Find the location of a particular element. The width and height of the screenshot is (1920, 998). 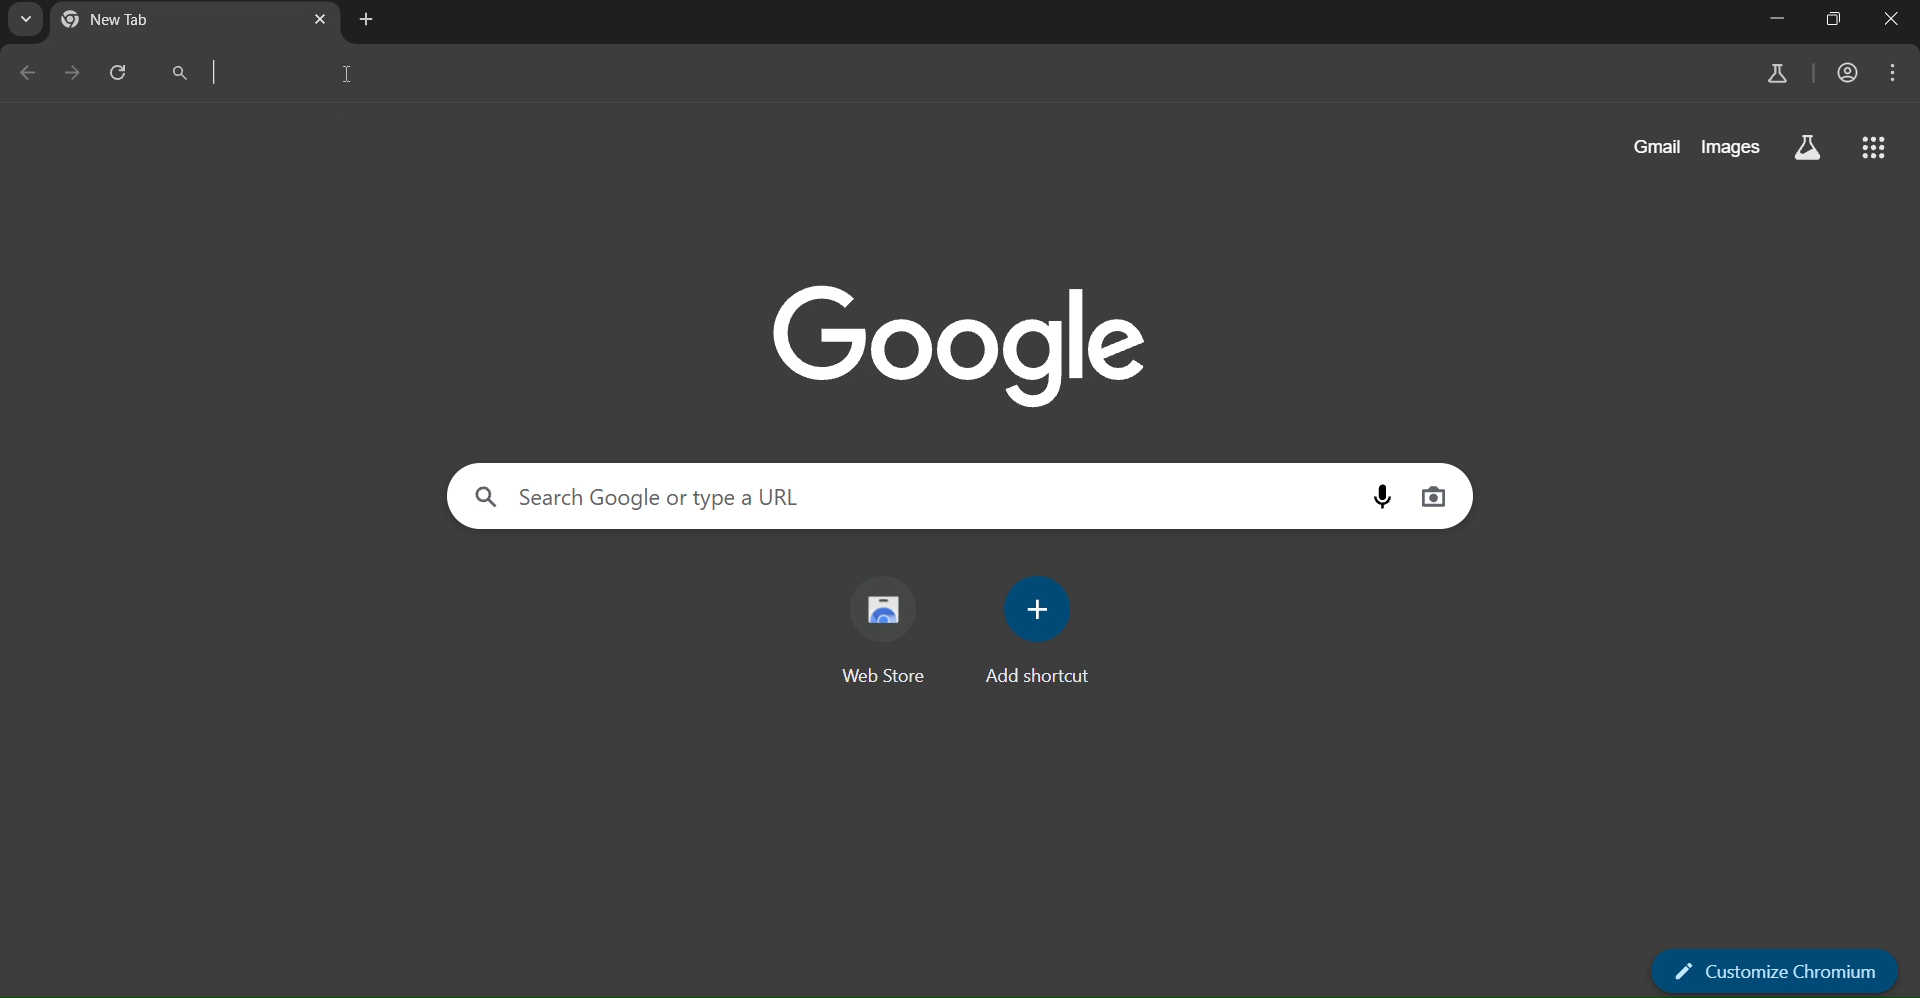

search tabs is located at coordinates (25, 19).